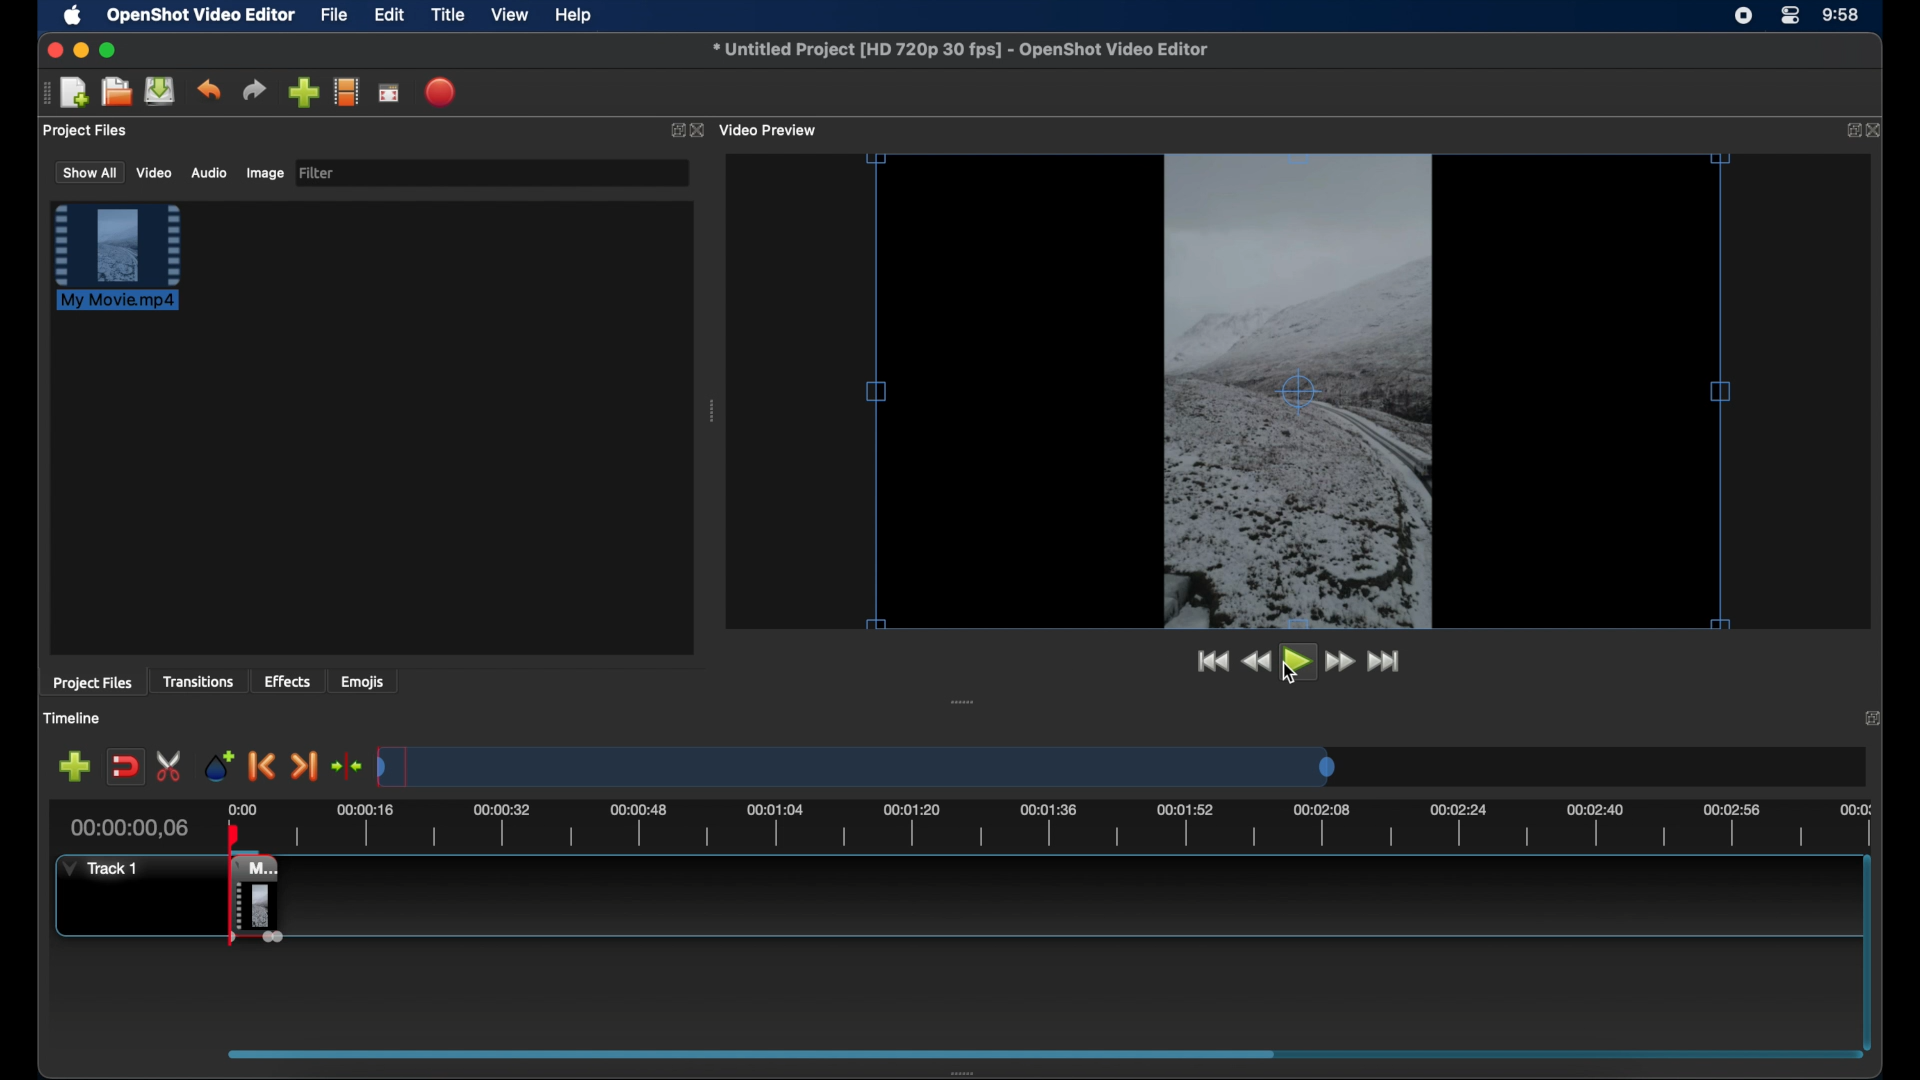 This screenshot has height=1080, width=1920. What do you see at coordinates (105, 868) in the screenshot?
I see `track 1` at bounding box center [105, 868].